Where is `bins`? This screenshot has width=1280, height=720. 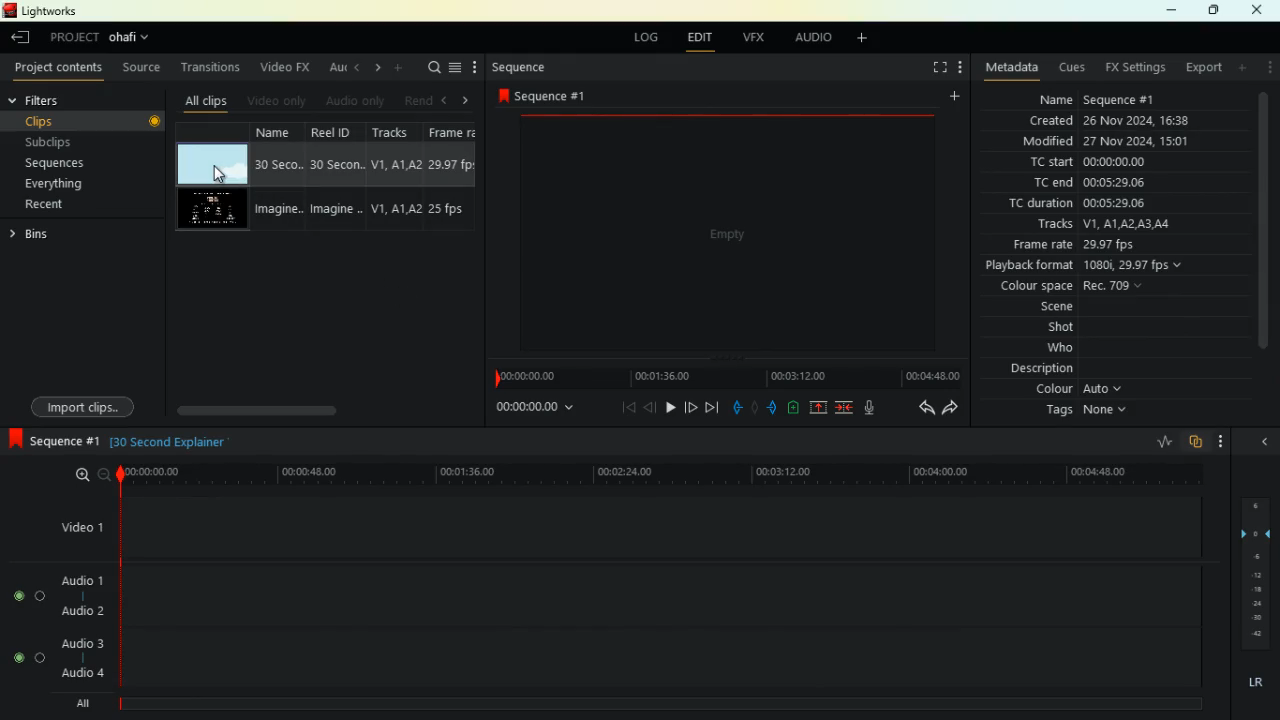
bins is located at coordinates (64, 235).